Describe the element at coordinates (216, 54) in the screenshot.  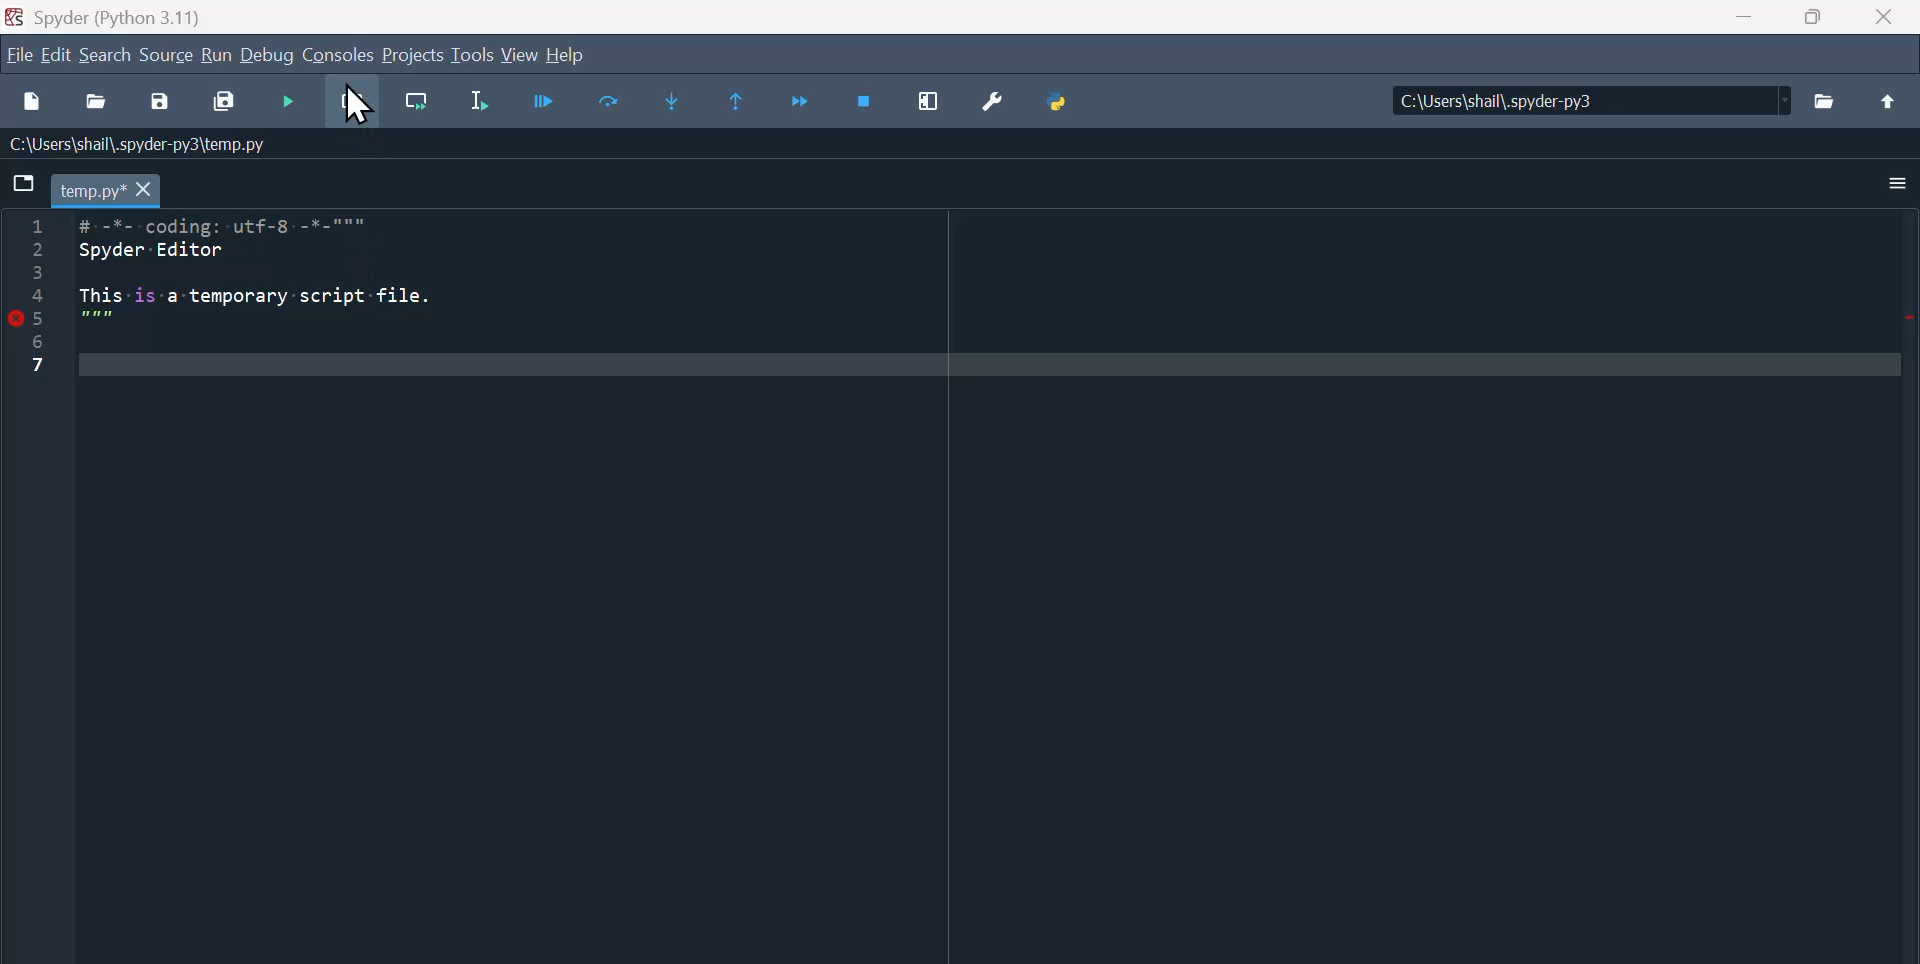
I see `Run` at that location.